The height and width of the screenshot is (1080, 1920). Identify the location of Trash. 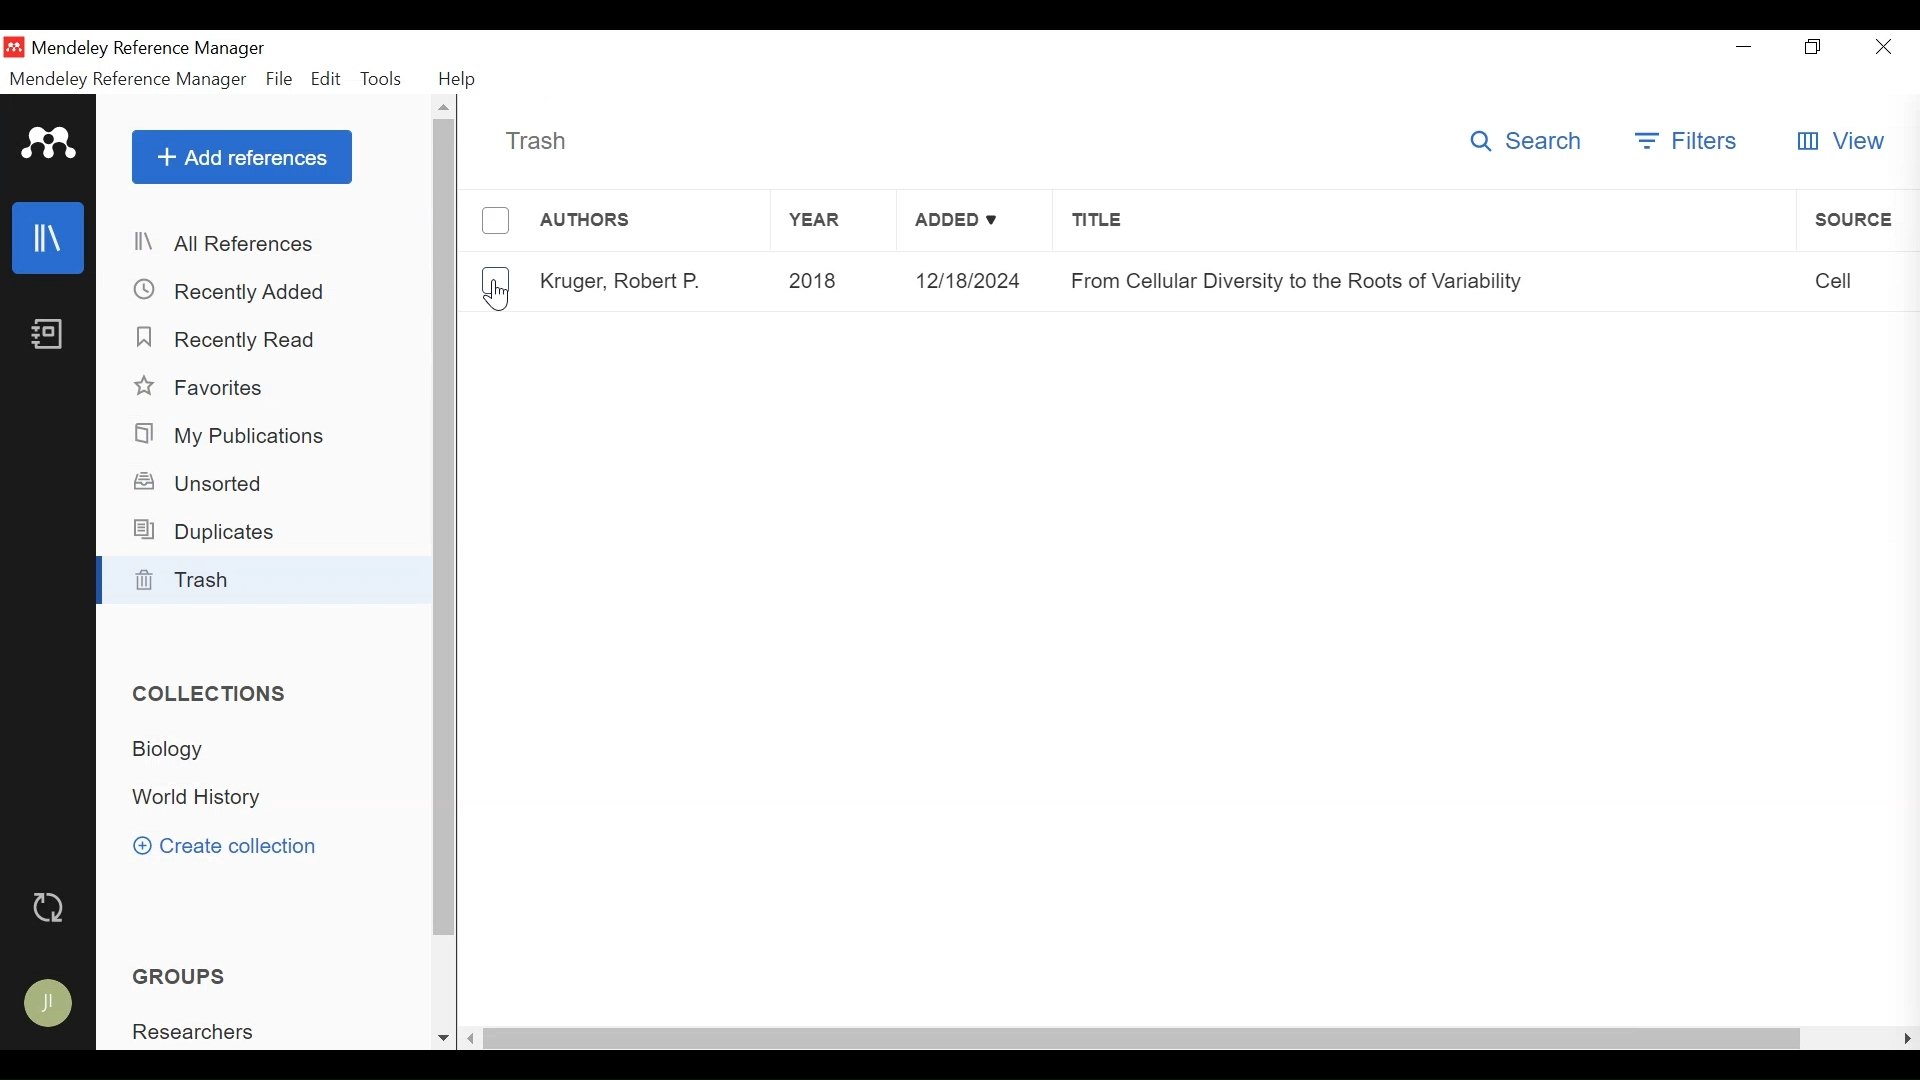
(536, 141).